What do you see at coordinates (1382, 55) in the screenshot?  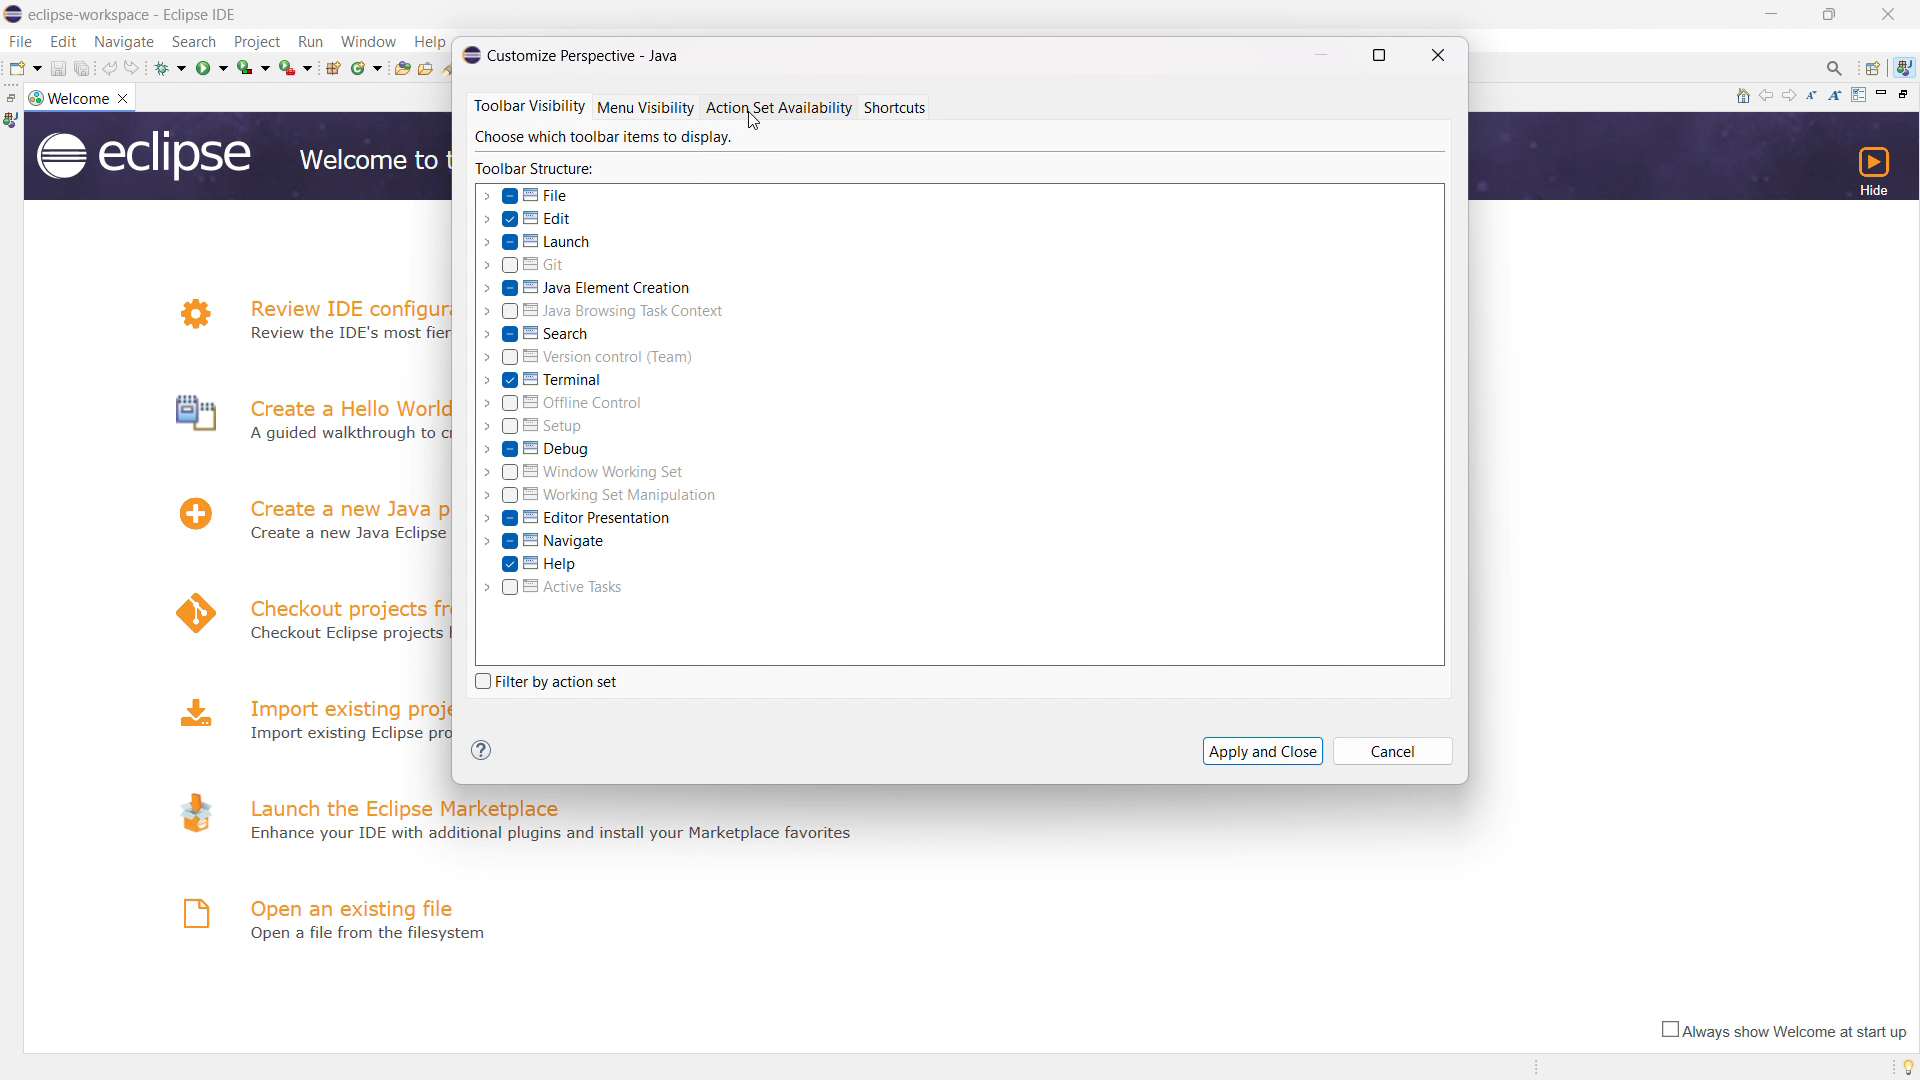 I see `maximize` at bounding box center [1382, 55].